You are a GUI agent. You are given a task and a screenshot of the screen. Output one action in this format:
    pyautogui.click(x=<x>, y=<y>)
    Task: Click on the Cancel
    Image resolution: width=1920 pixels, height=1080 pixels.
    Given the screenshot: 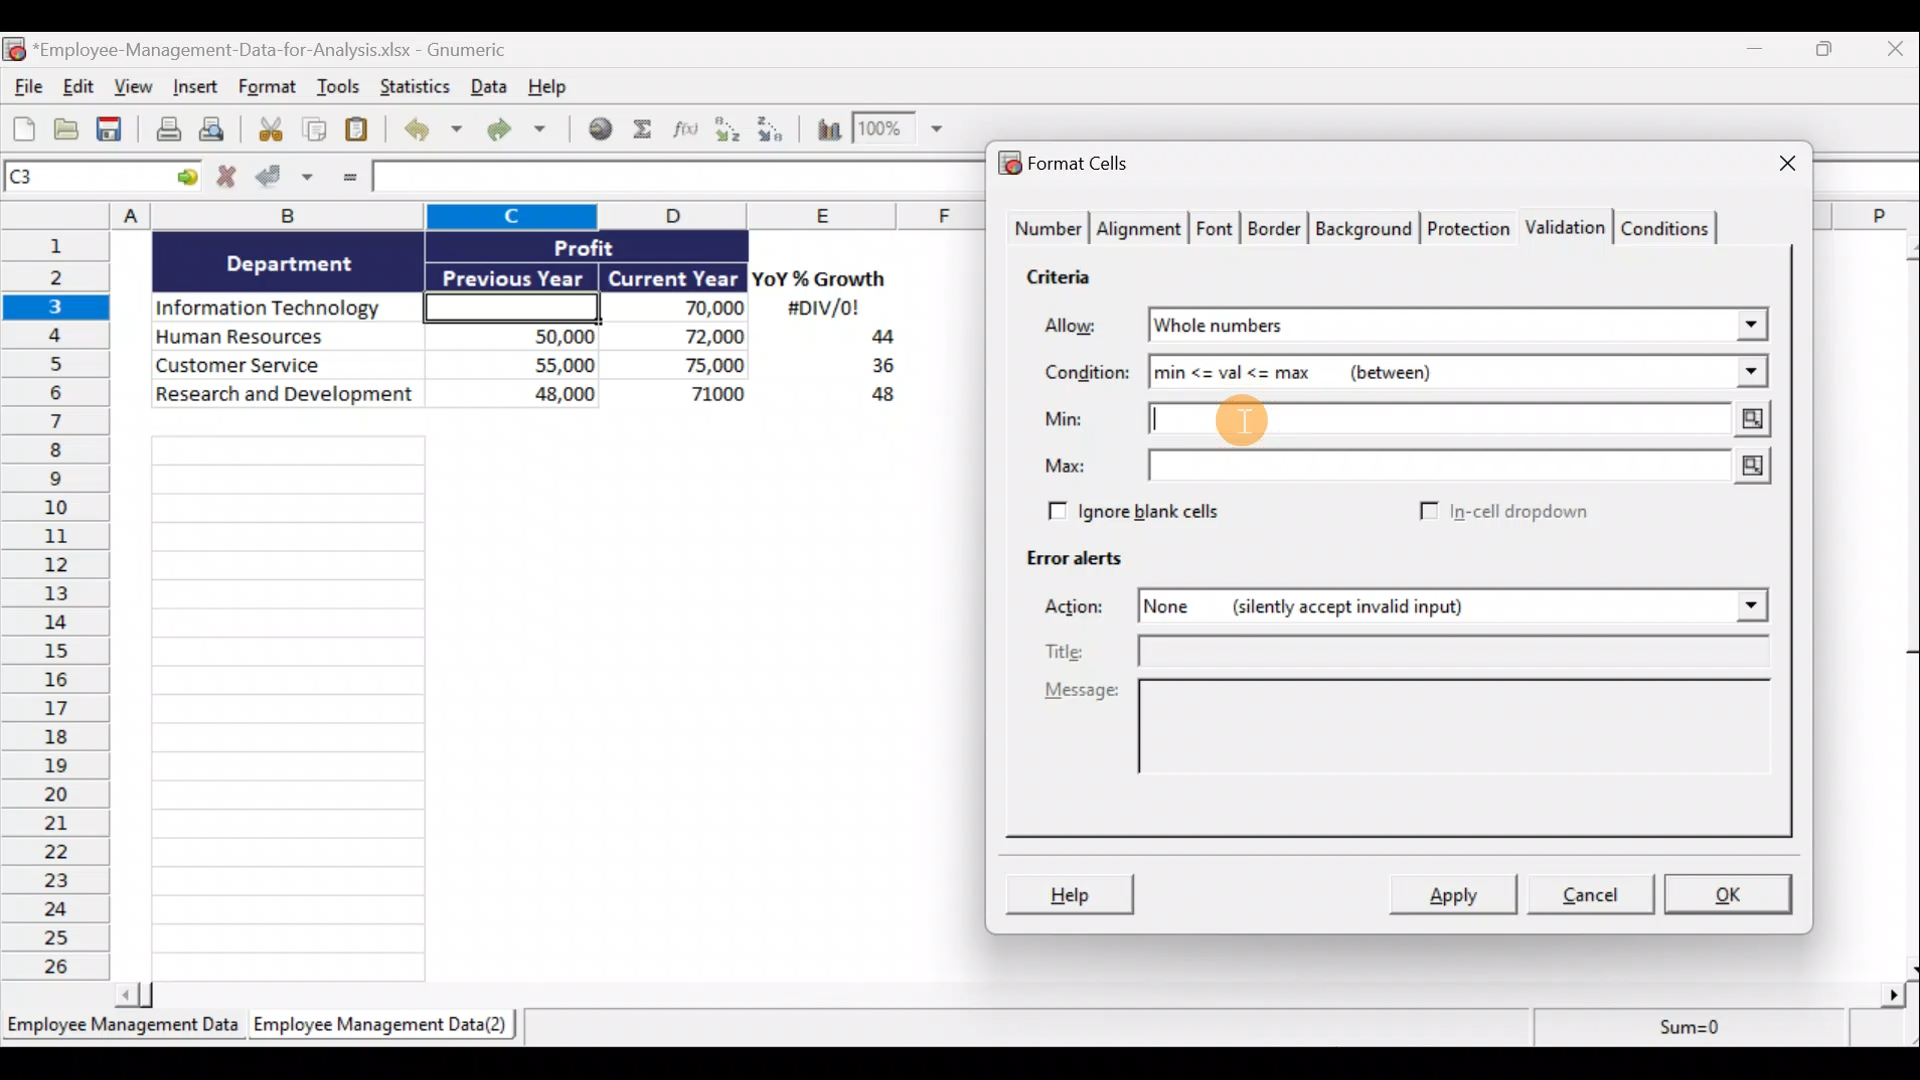 What is the action you would take?
    pyautogui.click(x=1598, y=897)
    